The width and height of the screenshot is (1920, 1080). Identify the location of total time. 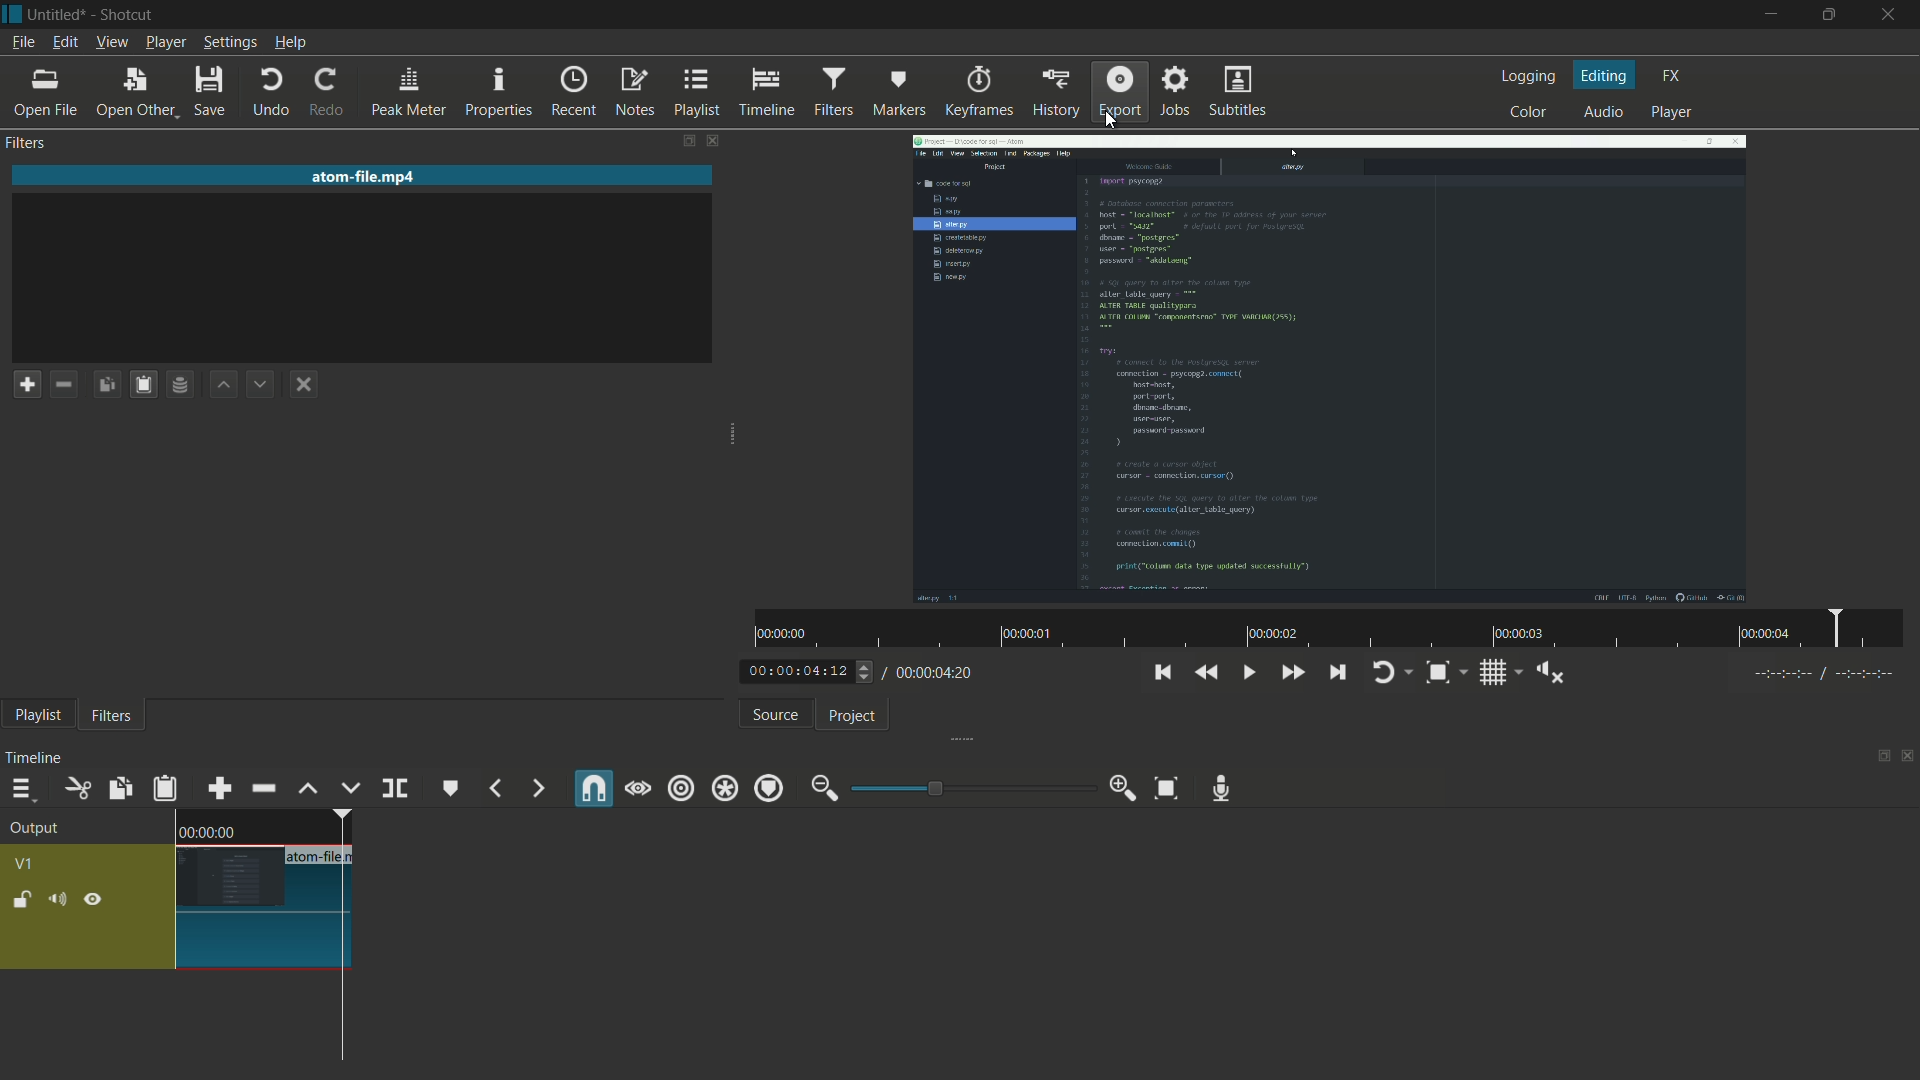
(935, 672).